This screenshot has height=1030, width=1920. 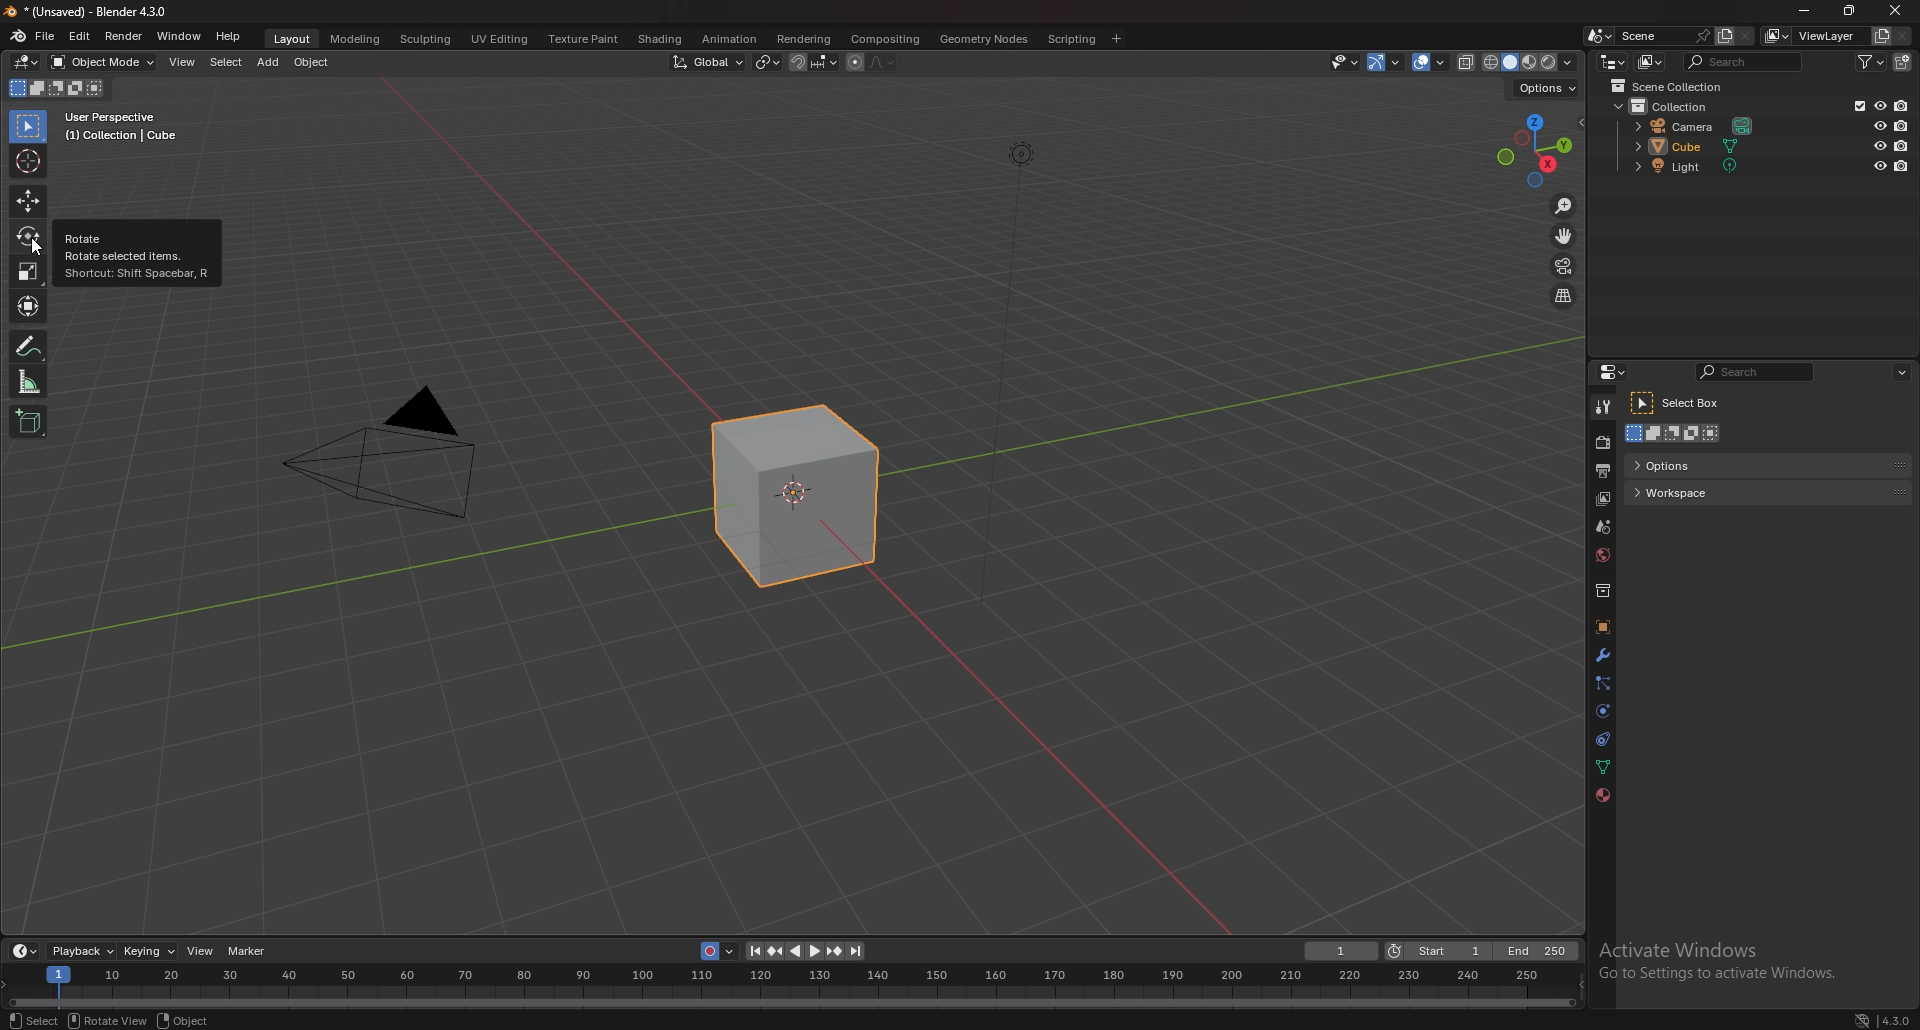 I want to click on version, so click(x=1883, y=1020).